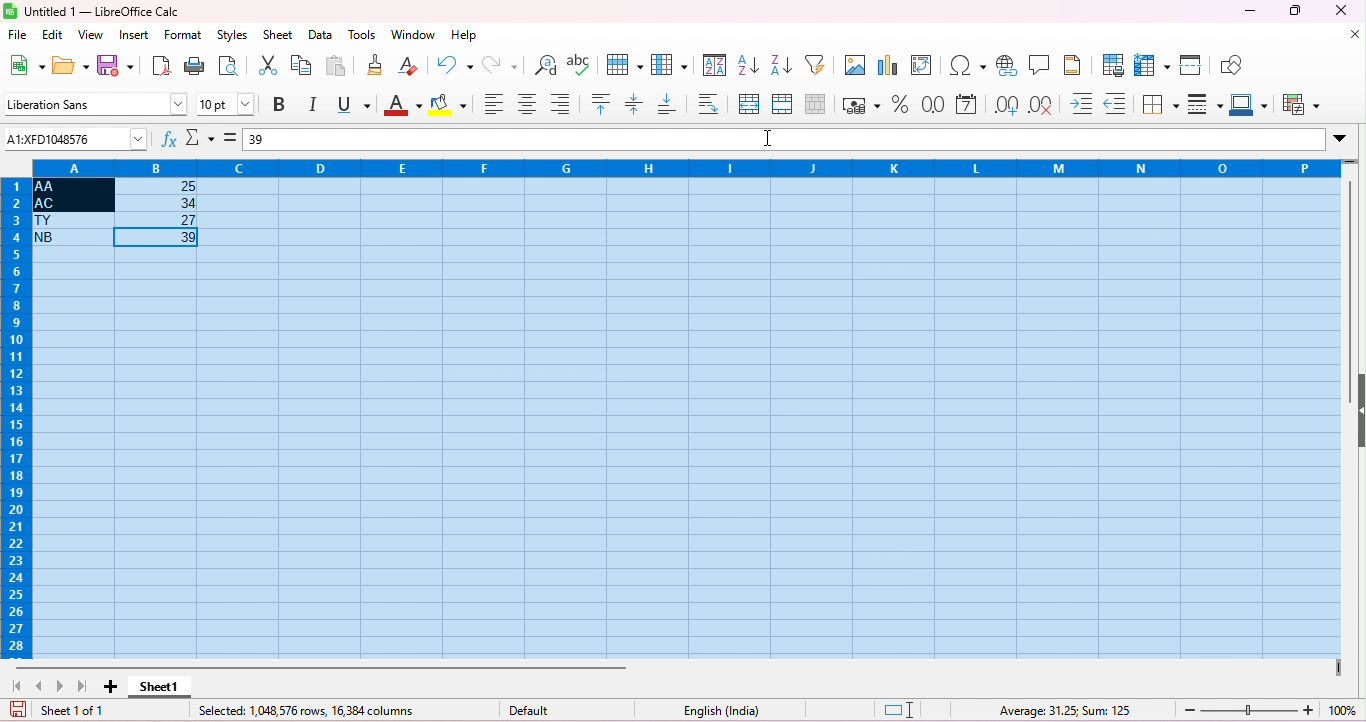 This screenshot has height=722, width=1366. I want to click on help, so click(464, 35).